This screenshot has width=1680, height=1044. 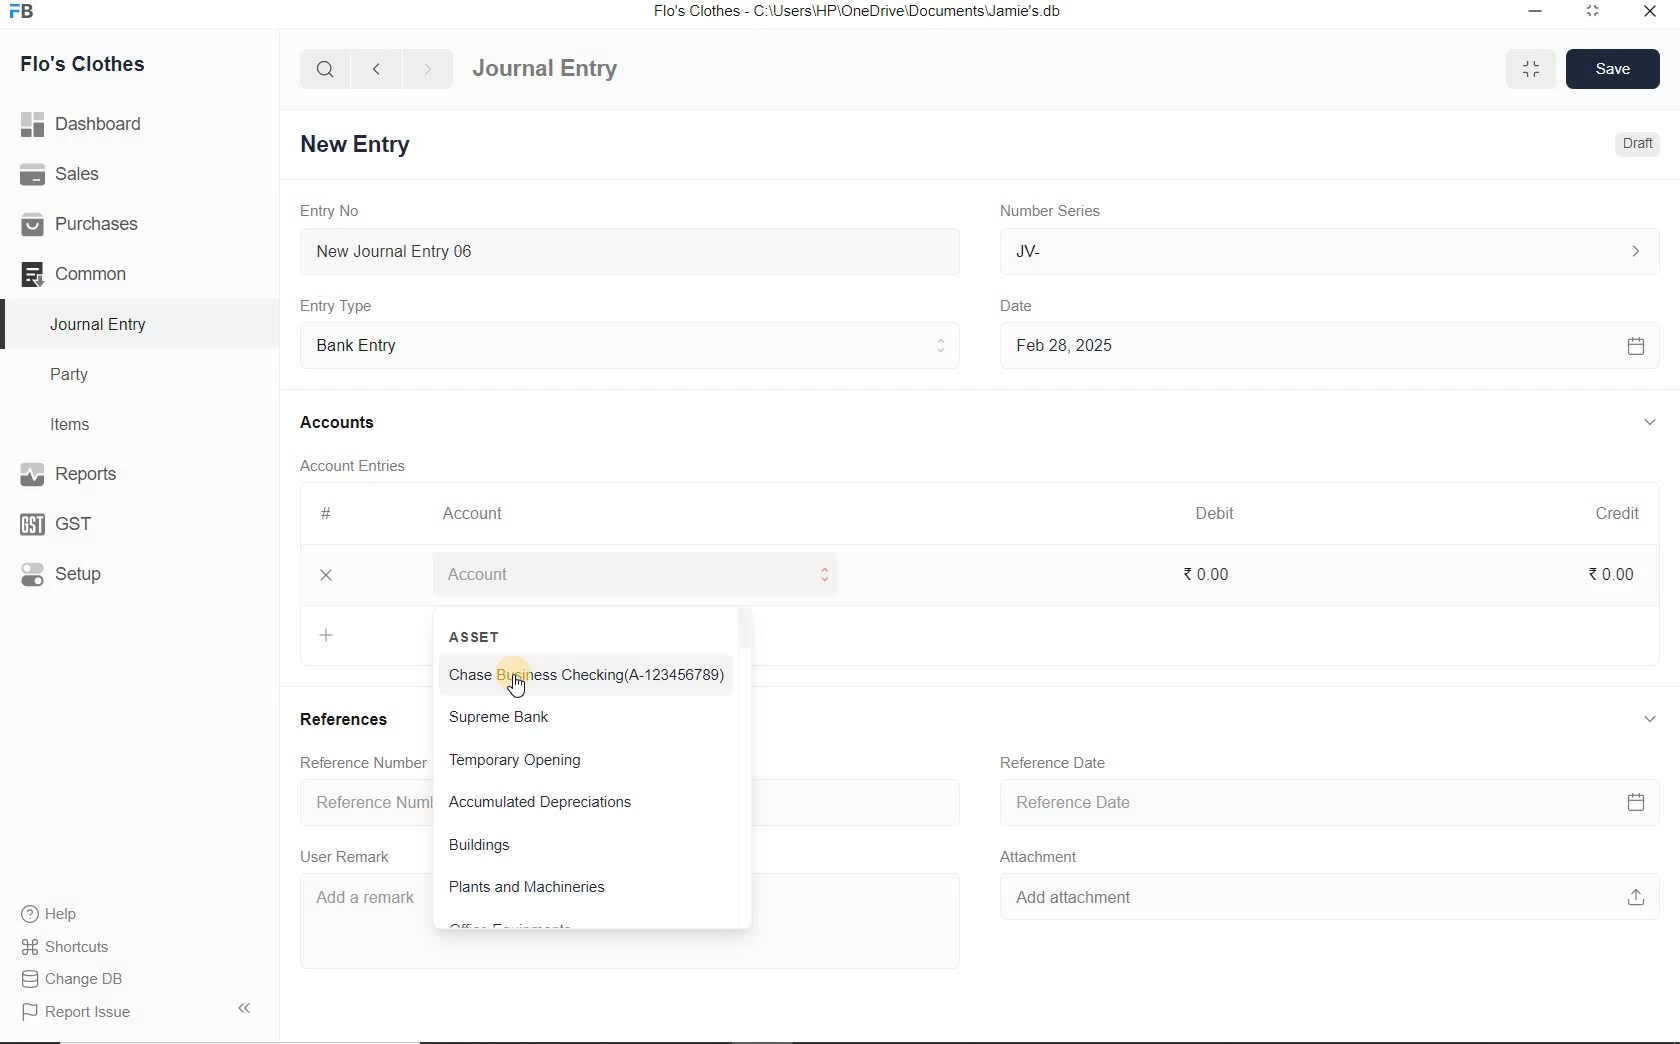 What do you see at coordinates (479, 514) in the screenshot?
I see `Account` at bounding box center [479, 514].